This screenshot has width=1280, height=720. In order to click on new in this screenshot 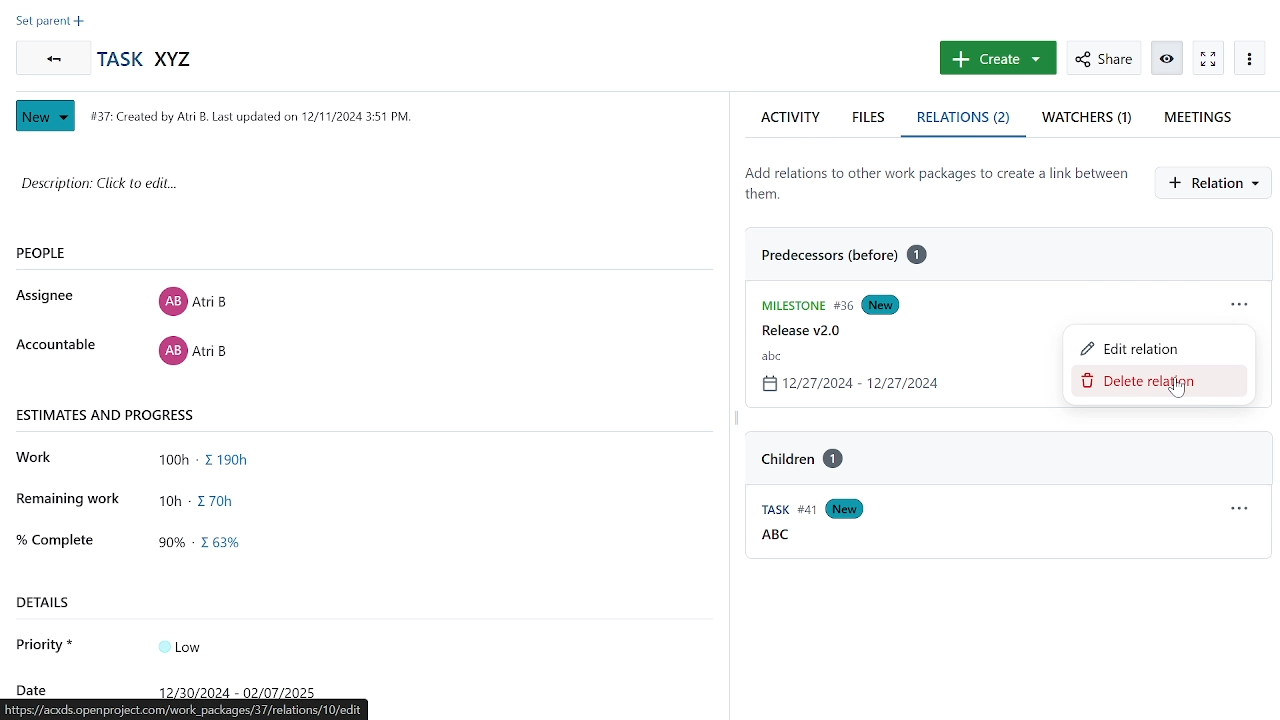, I will do `click(848, 509)`.